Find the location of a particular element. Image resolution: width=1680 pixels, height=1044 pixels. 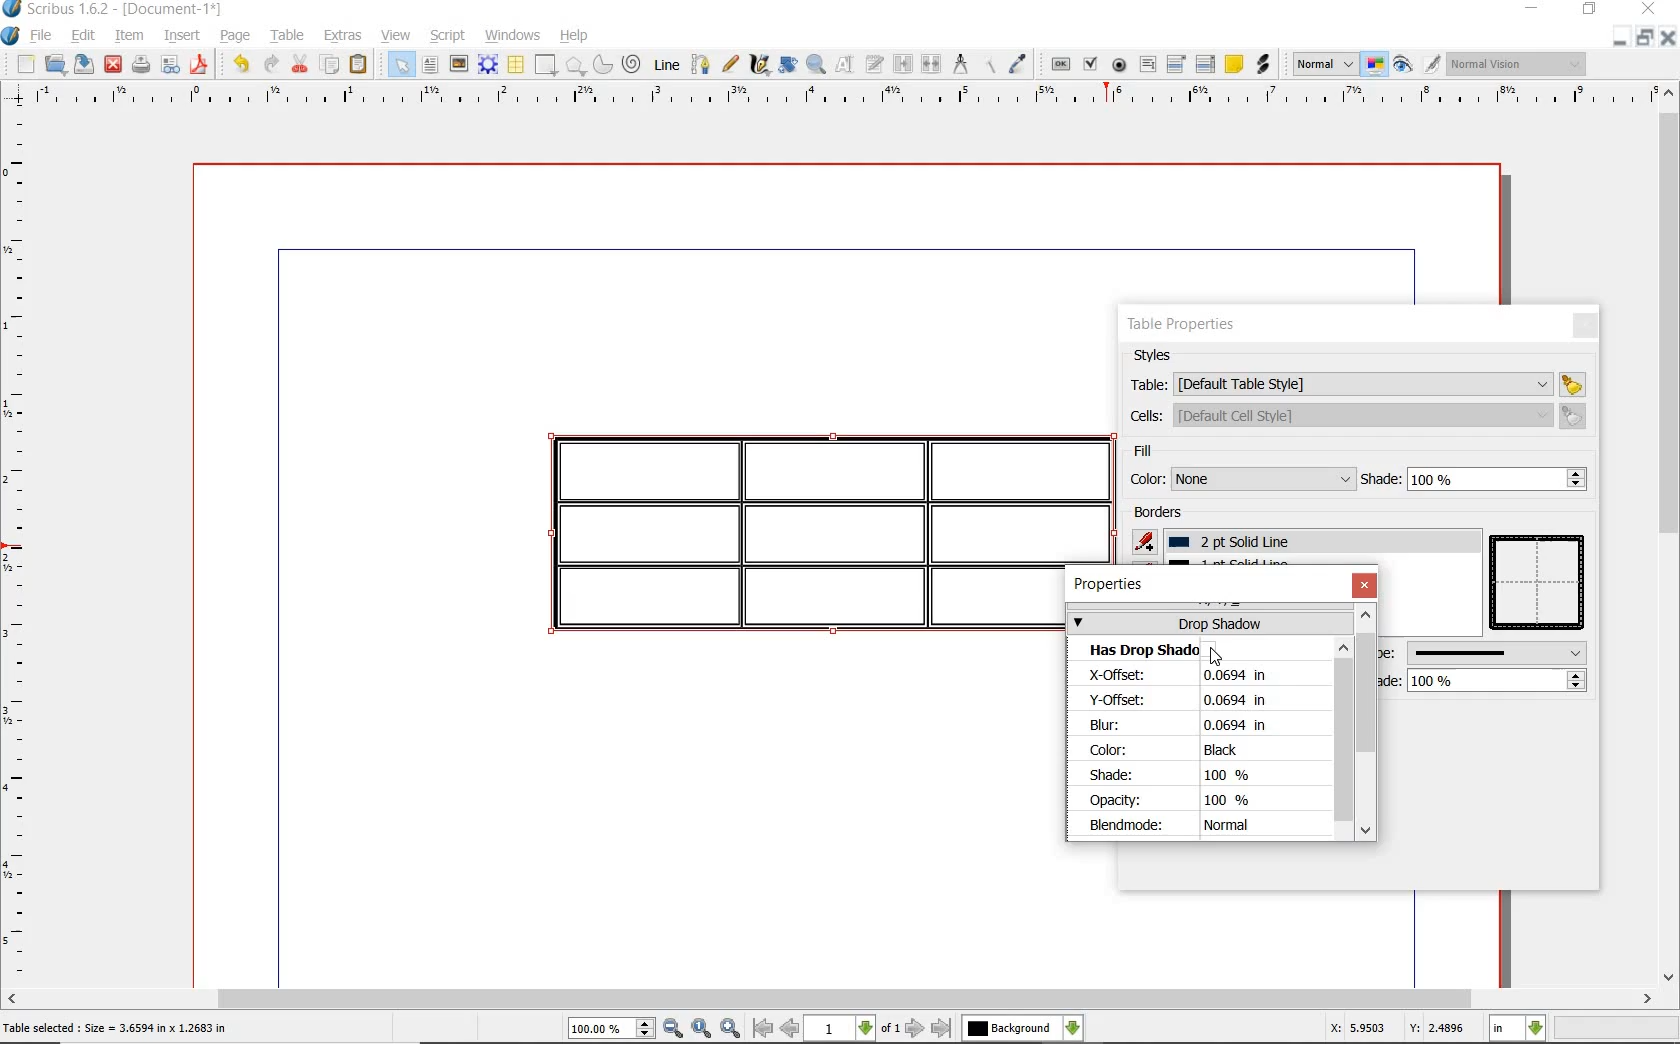

windows is located at coordinates (513, 35).